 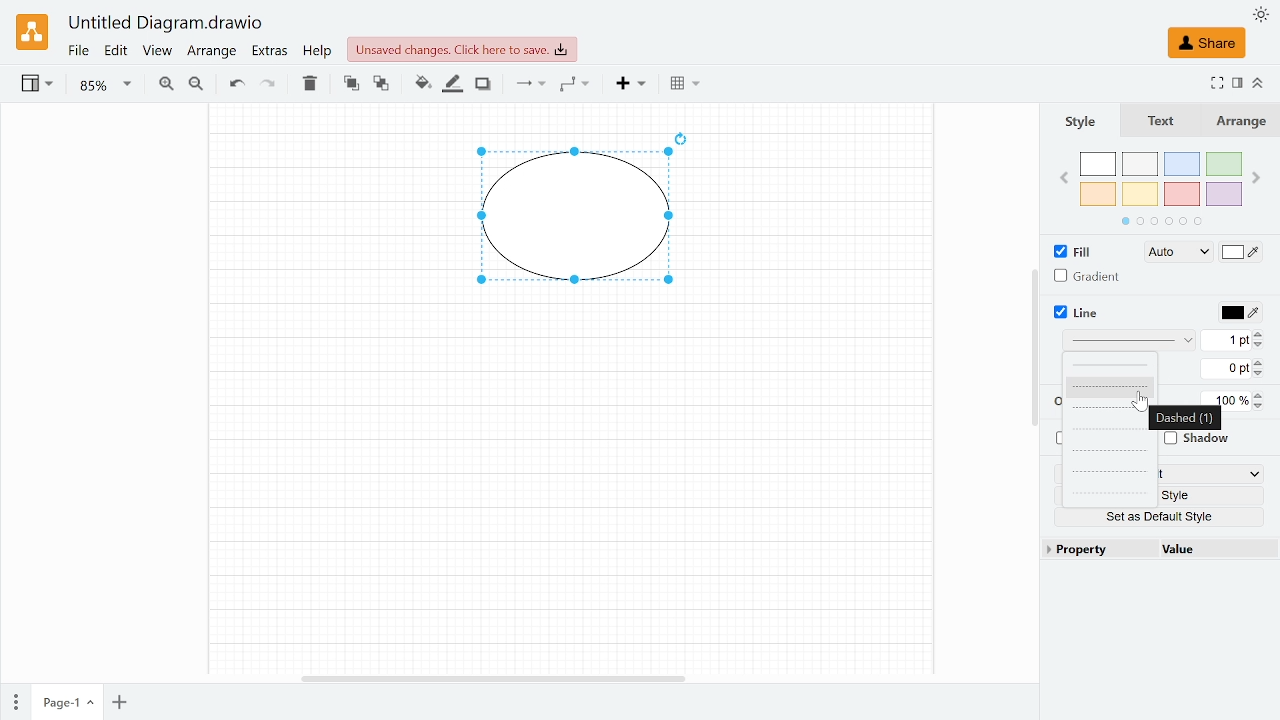 What do you see at coordinates (1210, 472) in the screenshot?
I see `1` at bounding box center [1210, 472].